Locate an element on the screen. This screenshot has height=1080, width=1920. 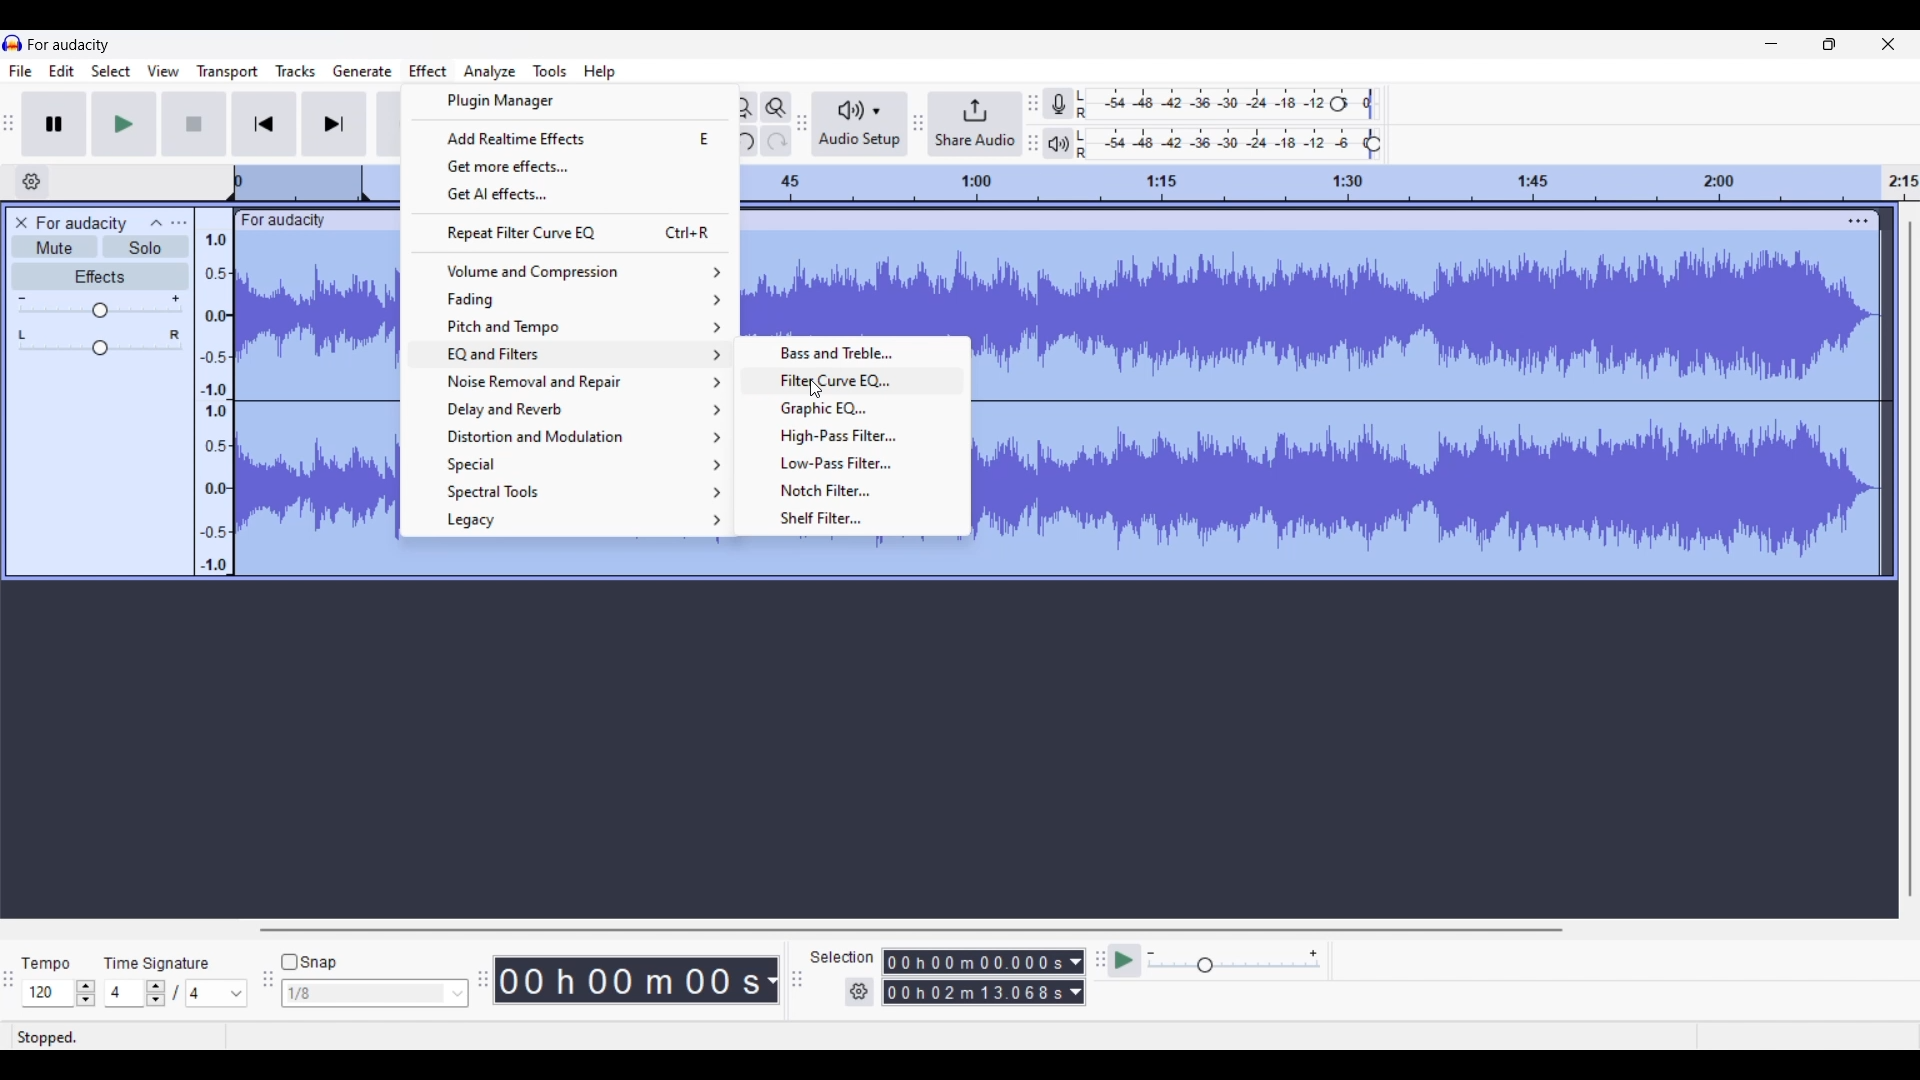
Tempo is located at coordinates (48, 961).